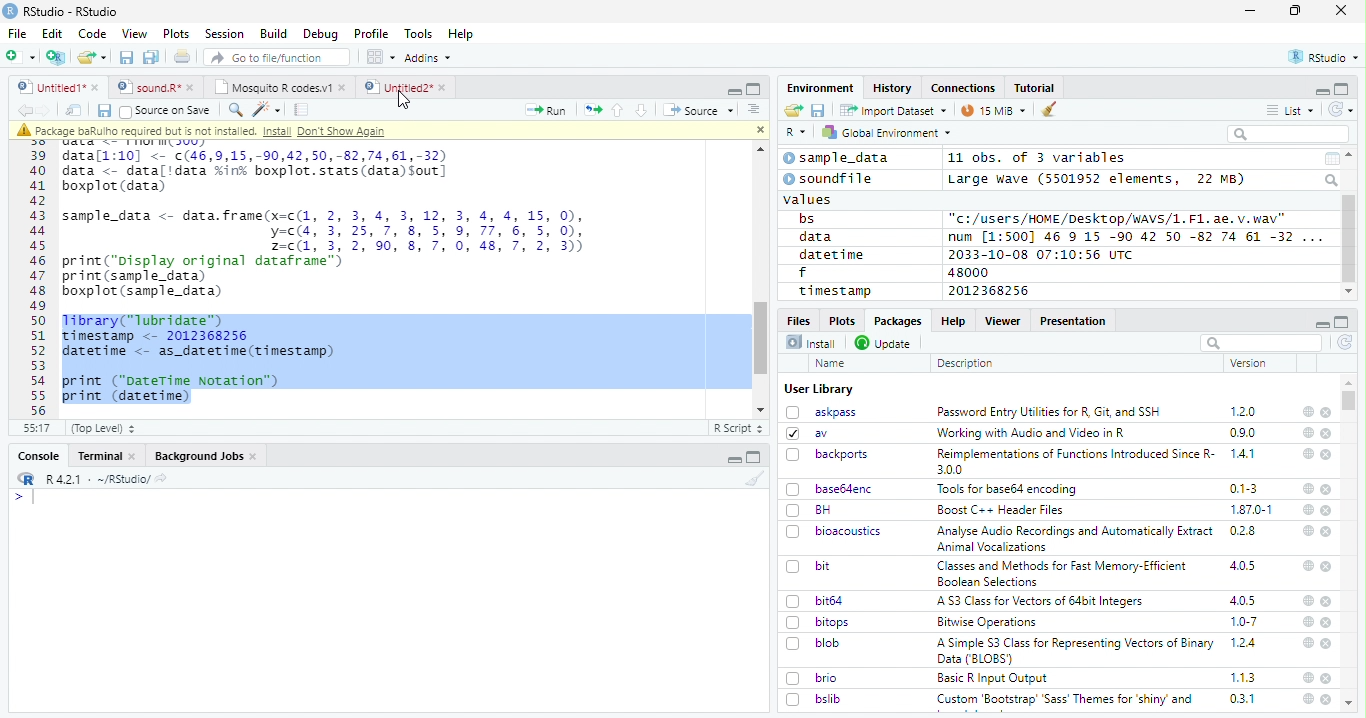 The height and width of the screenshot is (718, 1366). What do you see at coordinates (1327, 678) in the screenshot?
I see `close` at bounding box center [1327, 678].